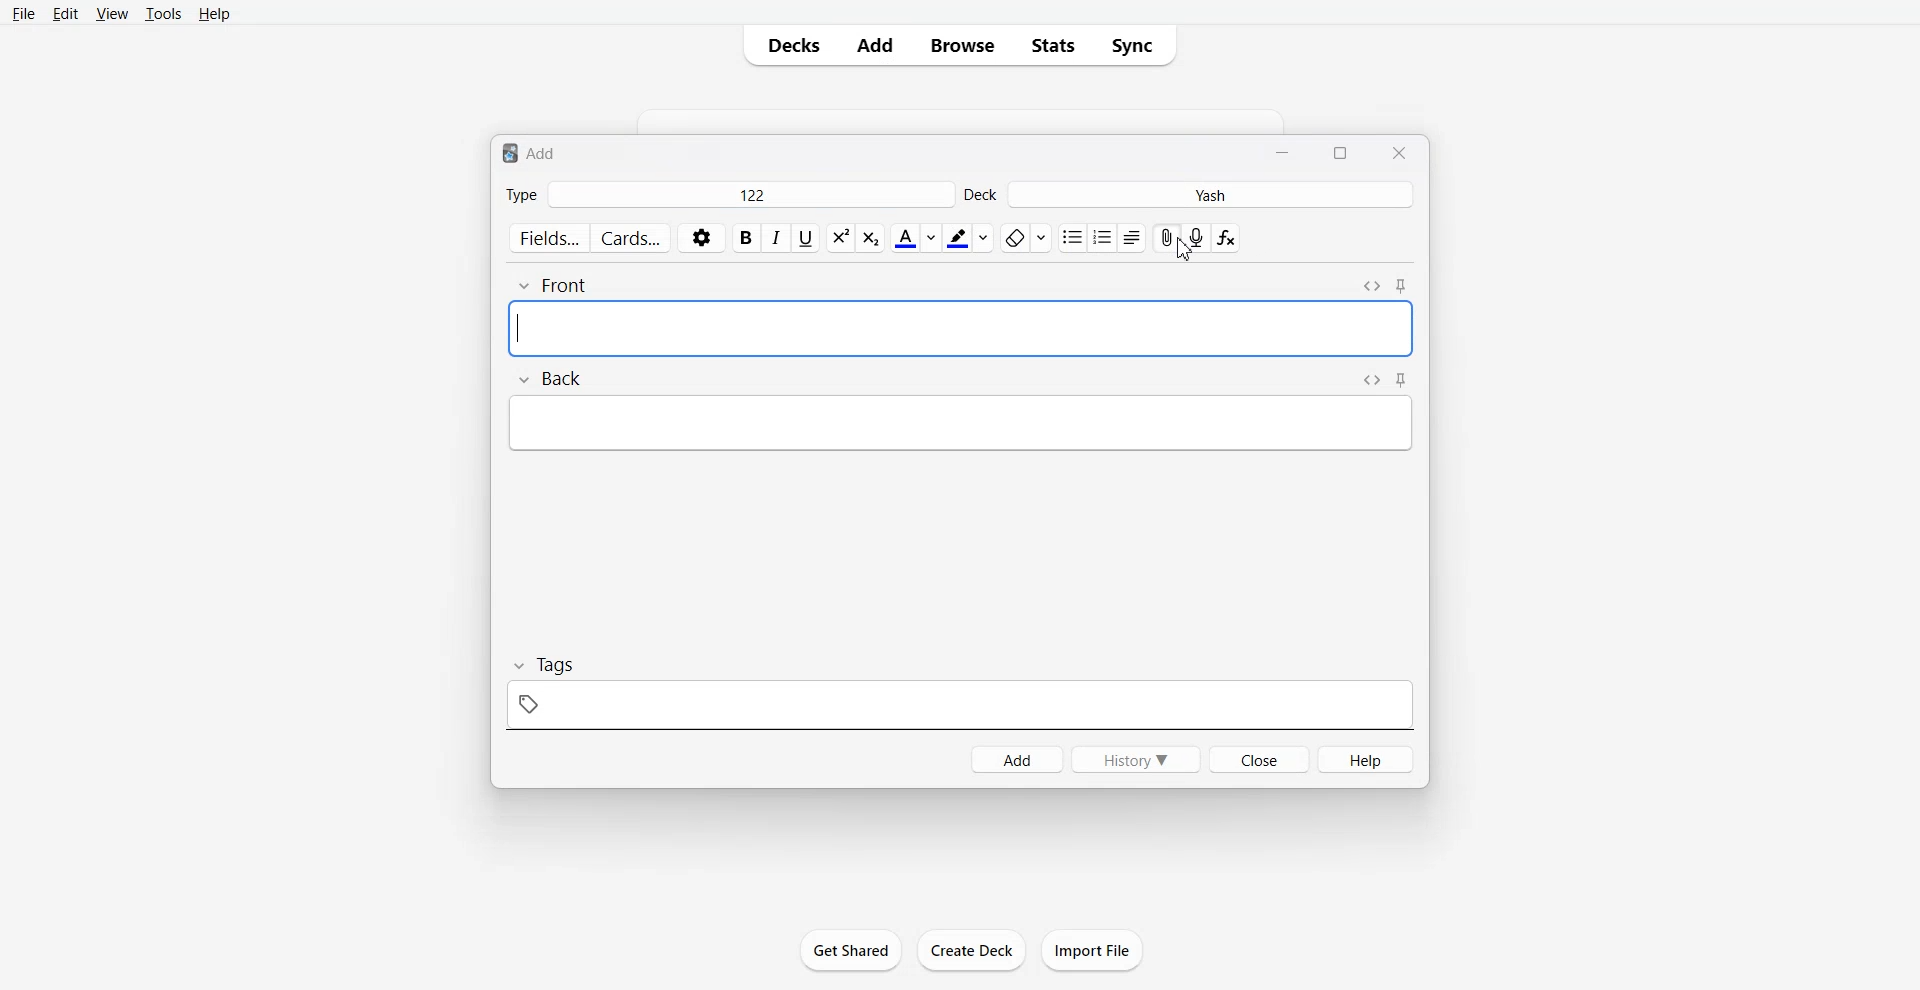 The image size is (1920, 990). What do you see at coordinates (1229, 238) in the screenshot?
I see `Equation` at bounding box center [1229, 238].